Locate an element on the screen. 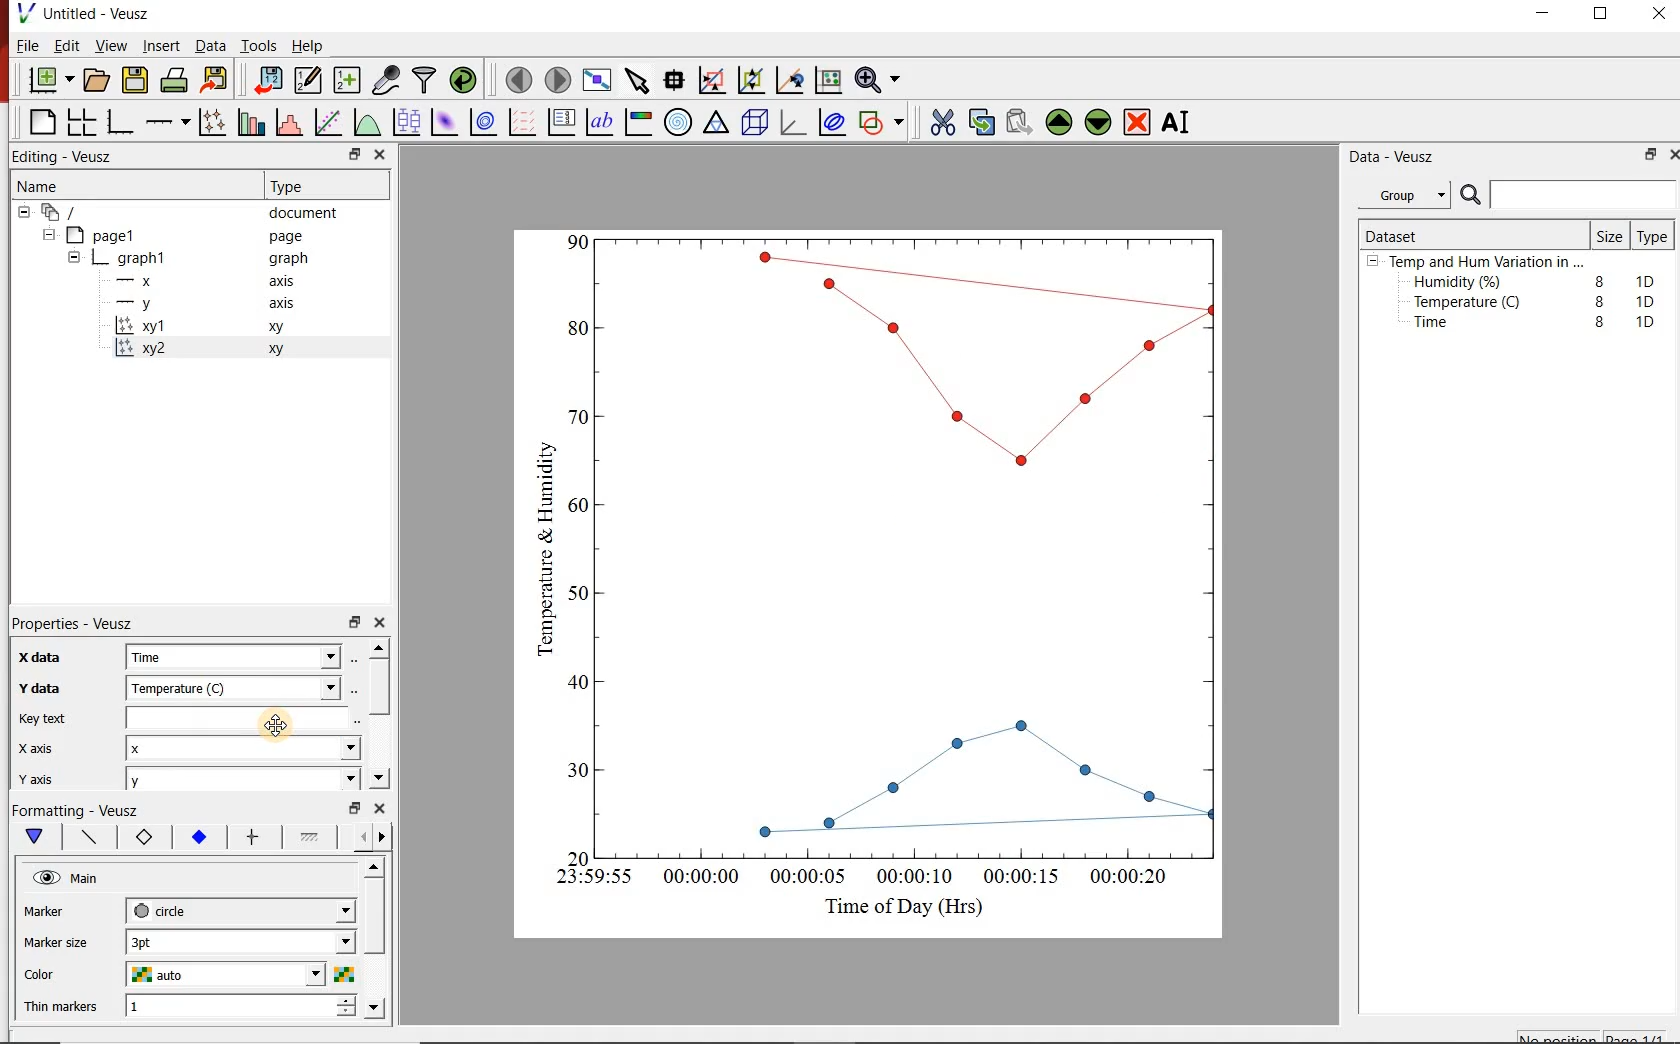 The height and width of the screenshot is (1044, 1680). page1/1 is located at coordinates (1641, 1035).